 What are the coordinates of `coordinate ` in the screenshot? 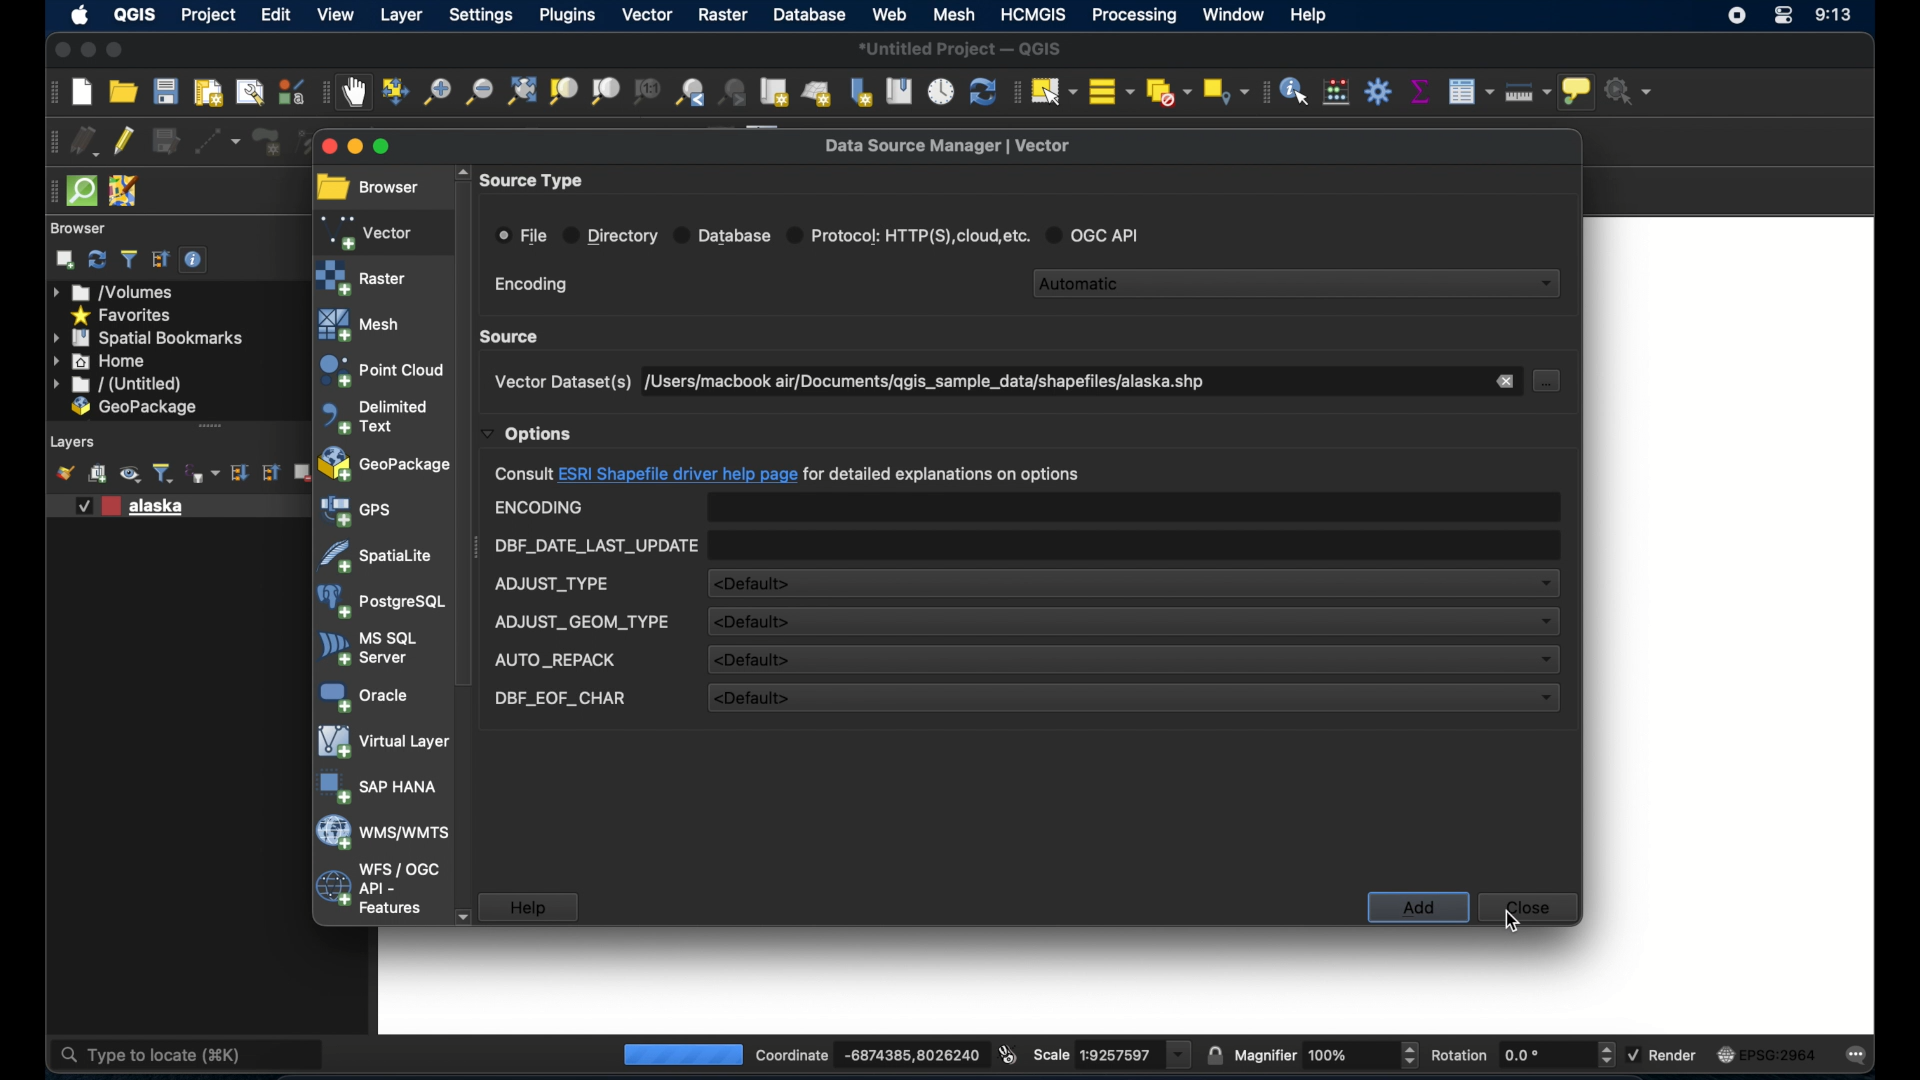 It's located at (849, 1050).